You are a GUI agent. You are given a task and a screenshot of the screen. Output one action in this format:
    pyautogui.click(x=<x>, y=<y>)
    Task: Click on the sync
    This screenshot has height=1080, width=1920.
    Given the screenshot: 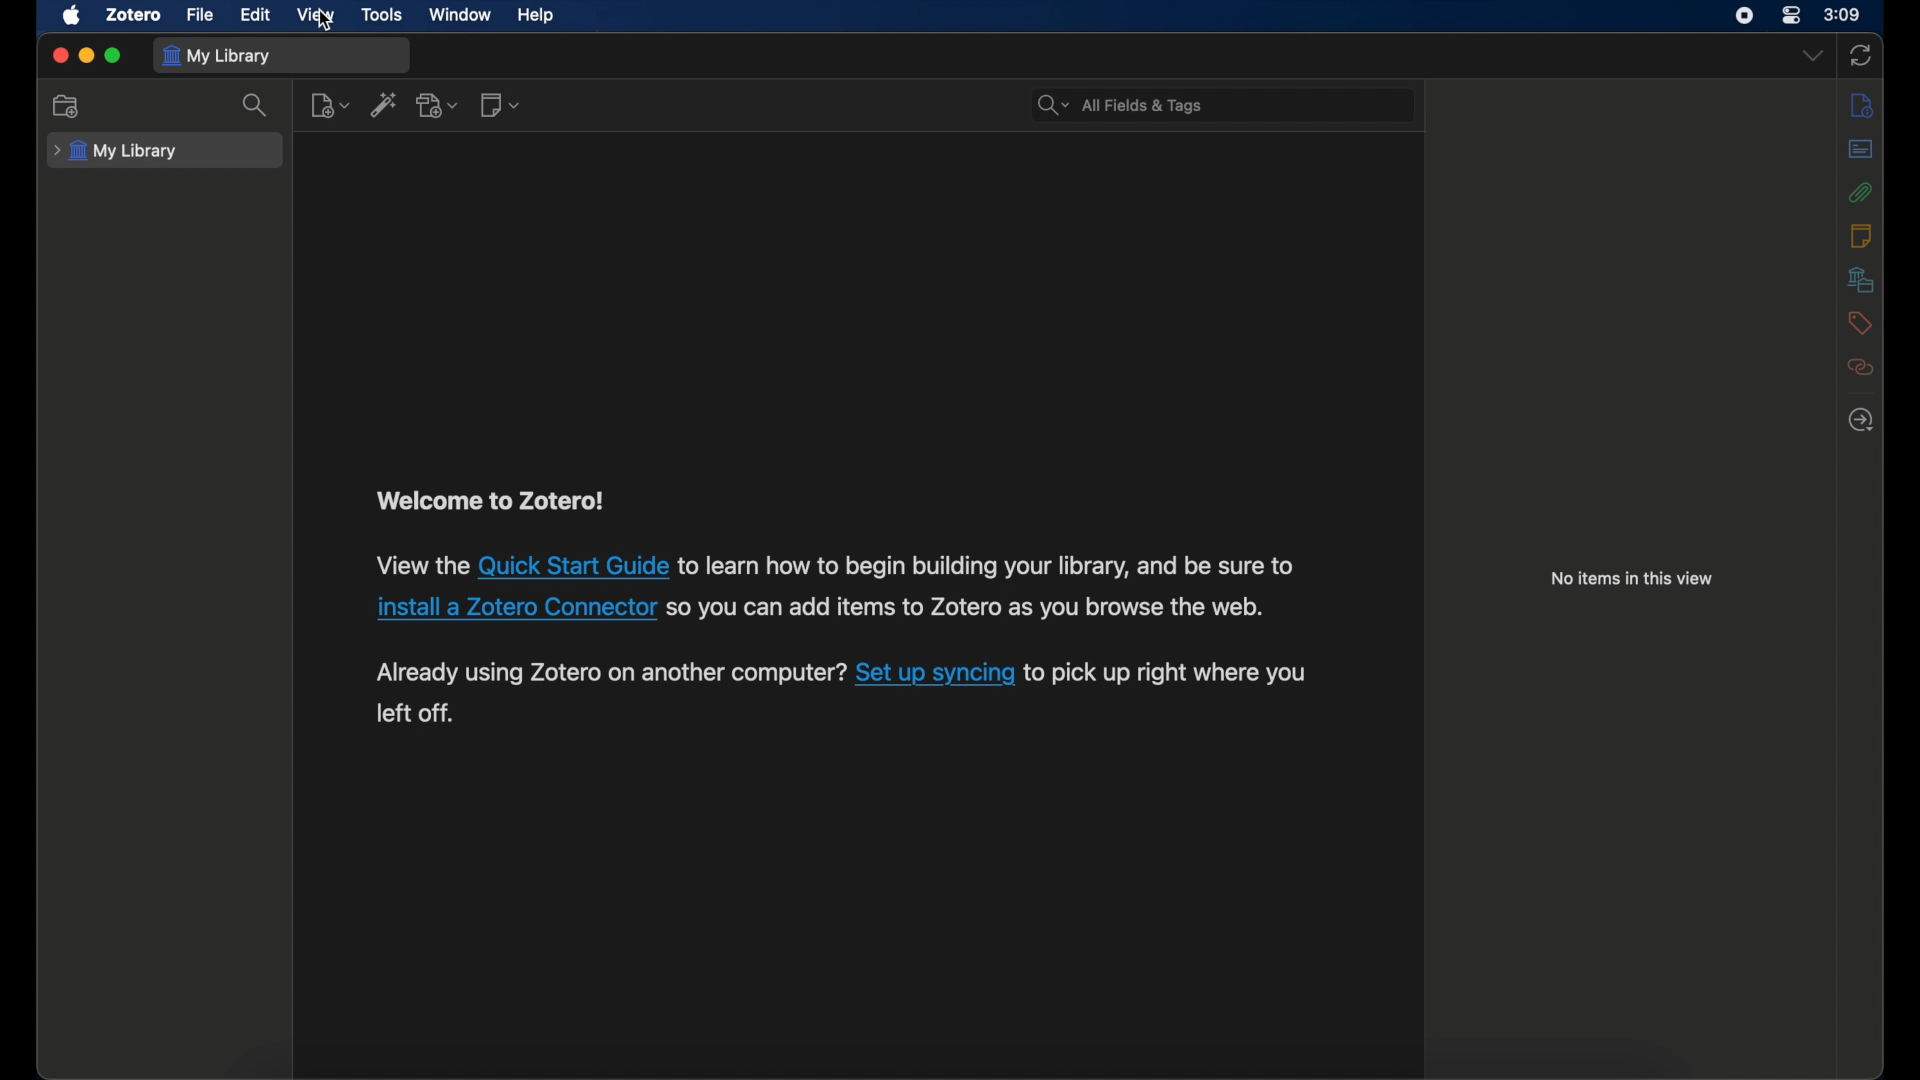 What is the action you would take?
    pyautogui.click(x=1862, y=56)
    